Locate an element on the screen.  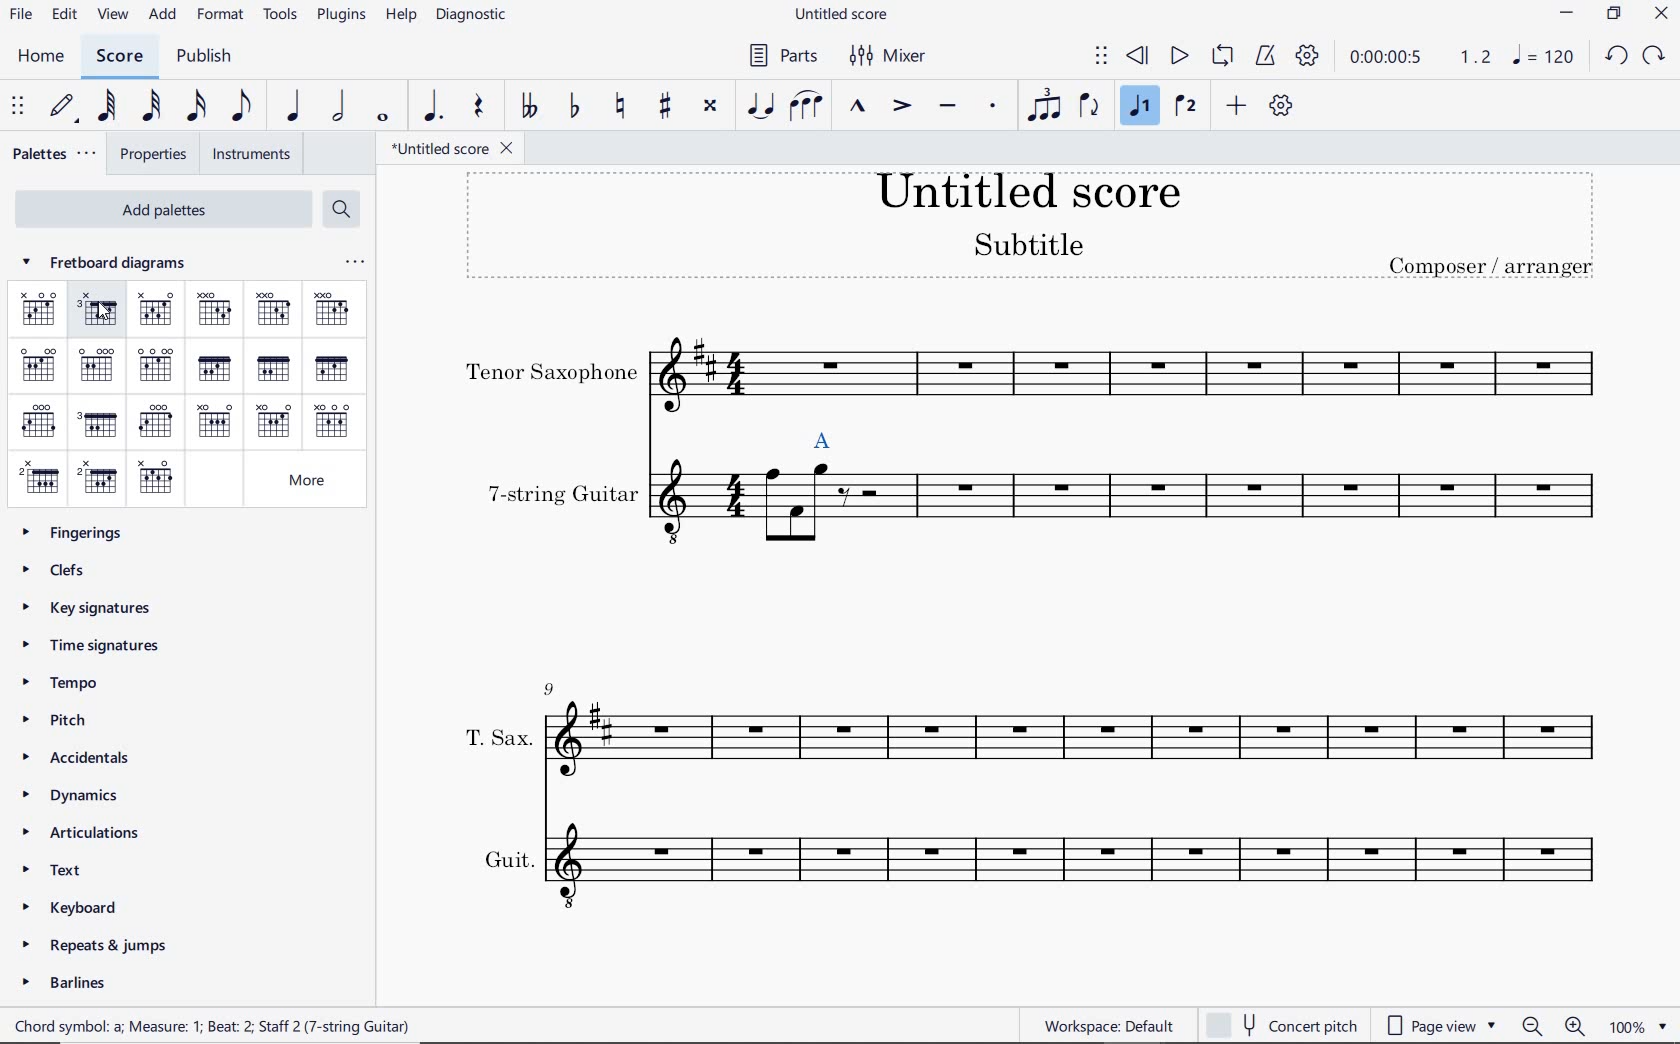
F7 is located at coordinates (333, 370).